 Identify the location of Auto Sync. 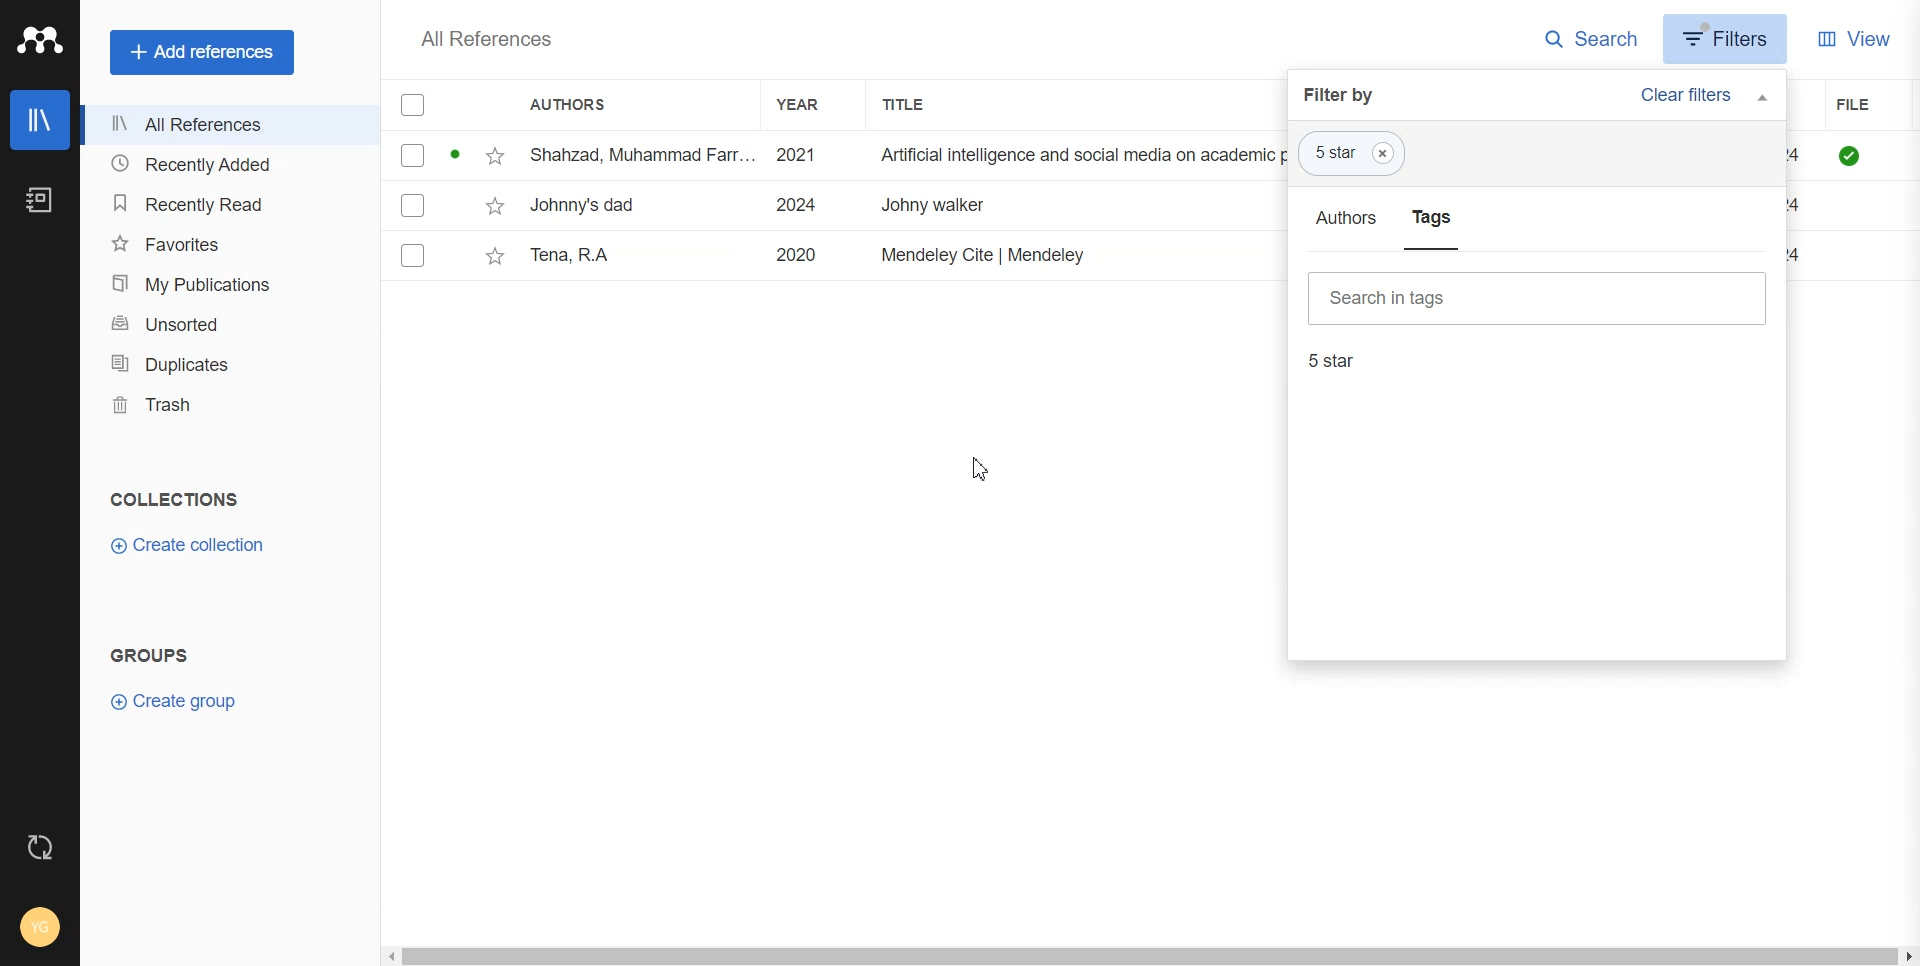
(41, 848).